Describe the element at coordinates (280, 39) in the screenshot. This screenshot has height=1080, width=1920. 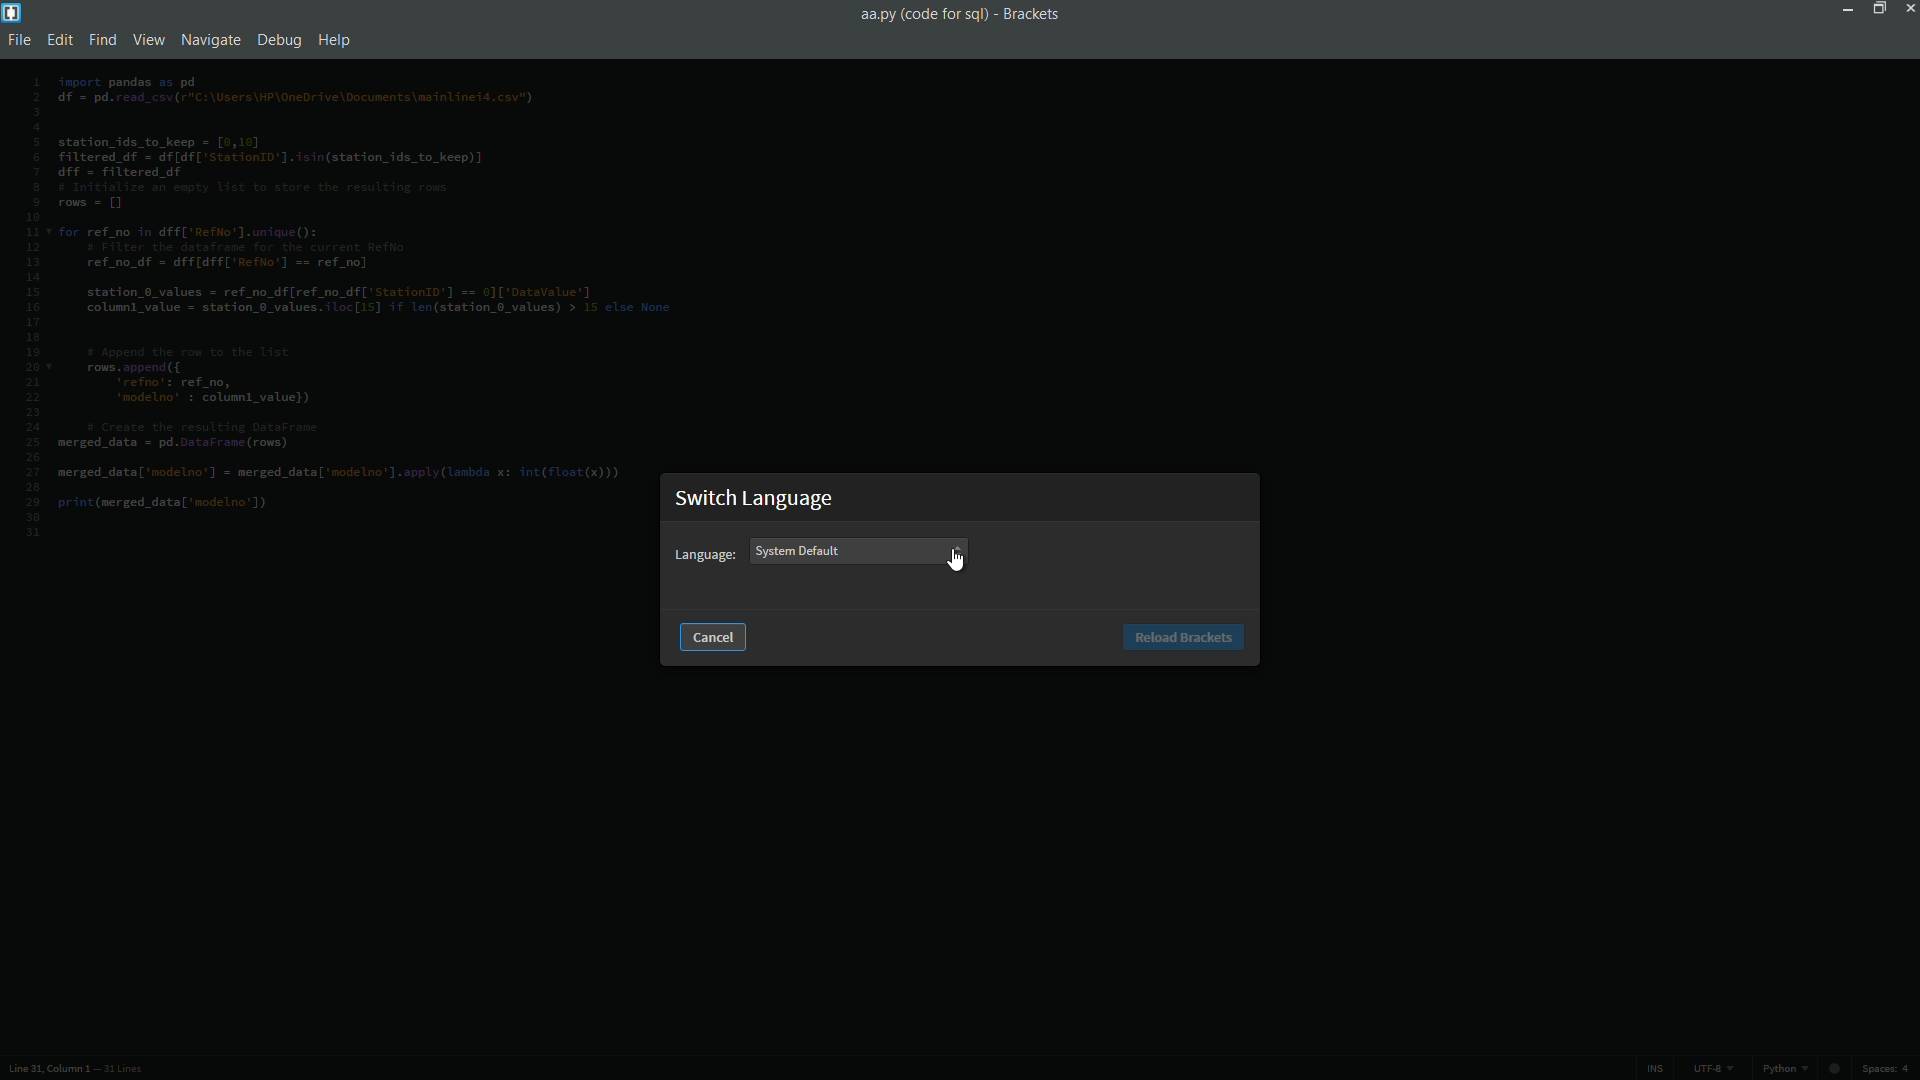
I see `debug menu` at that location.